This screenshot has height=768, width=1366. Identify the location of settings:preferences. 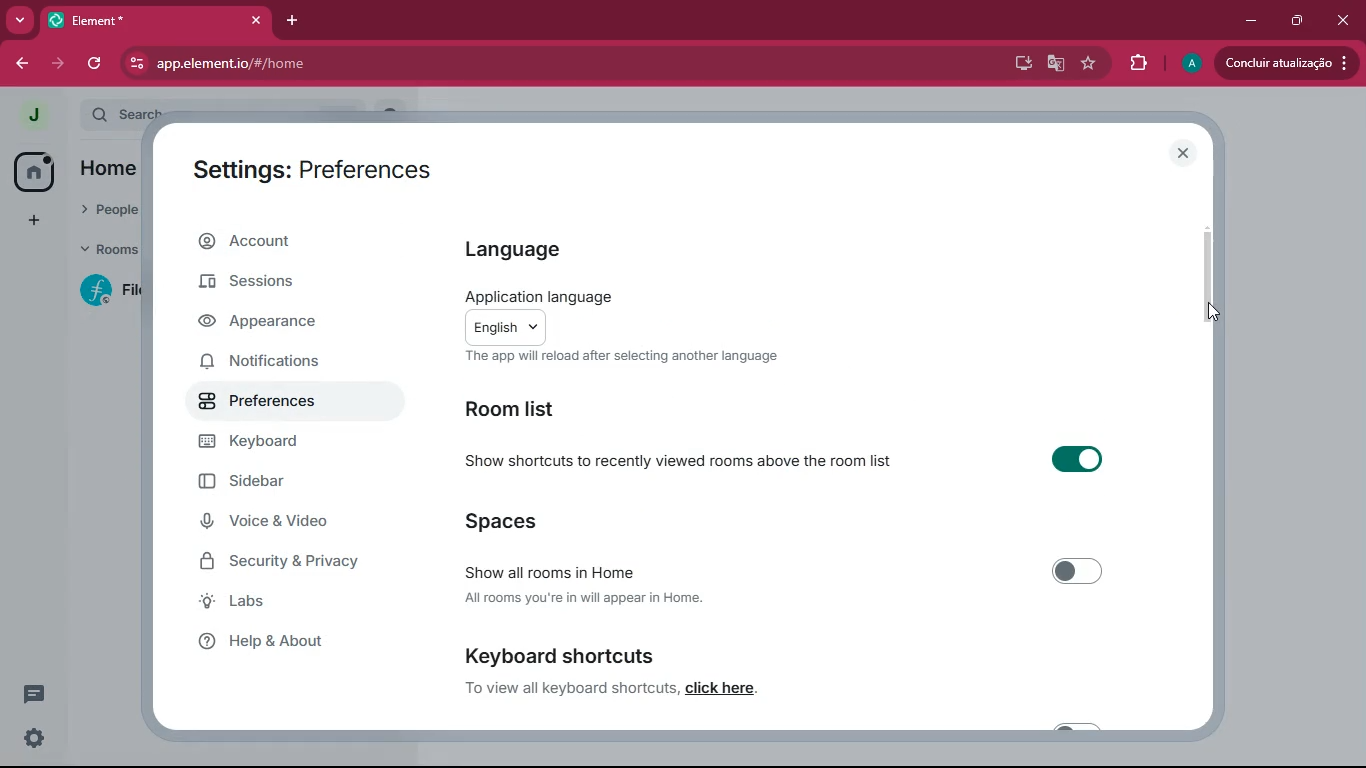
(323, 165).